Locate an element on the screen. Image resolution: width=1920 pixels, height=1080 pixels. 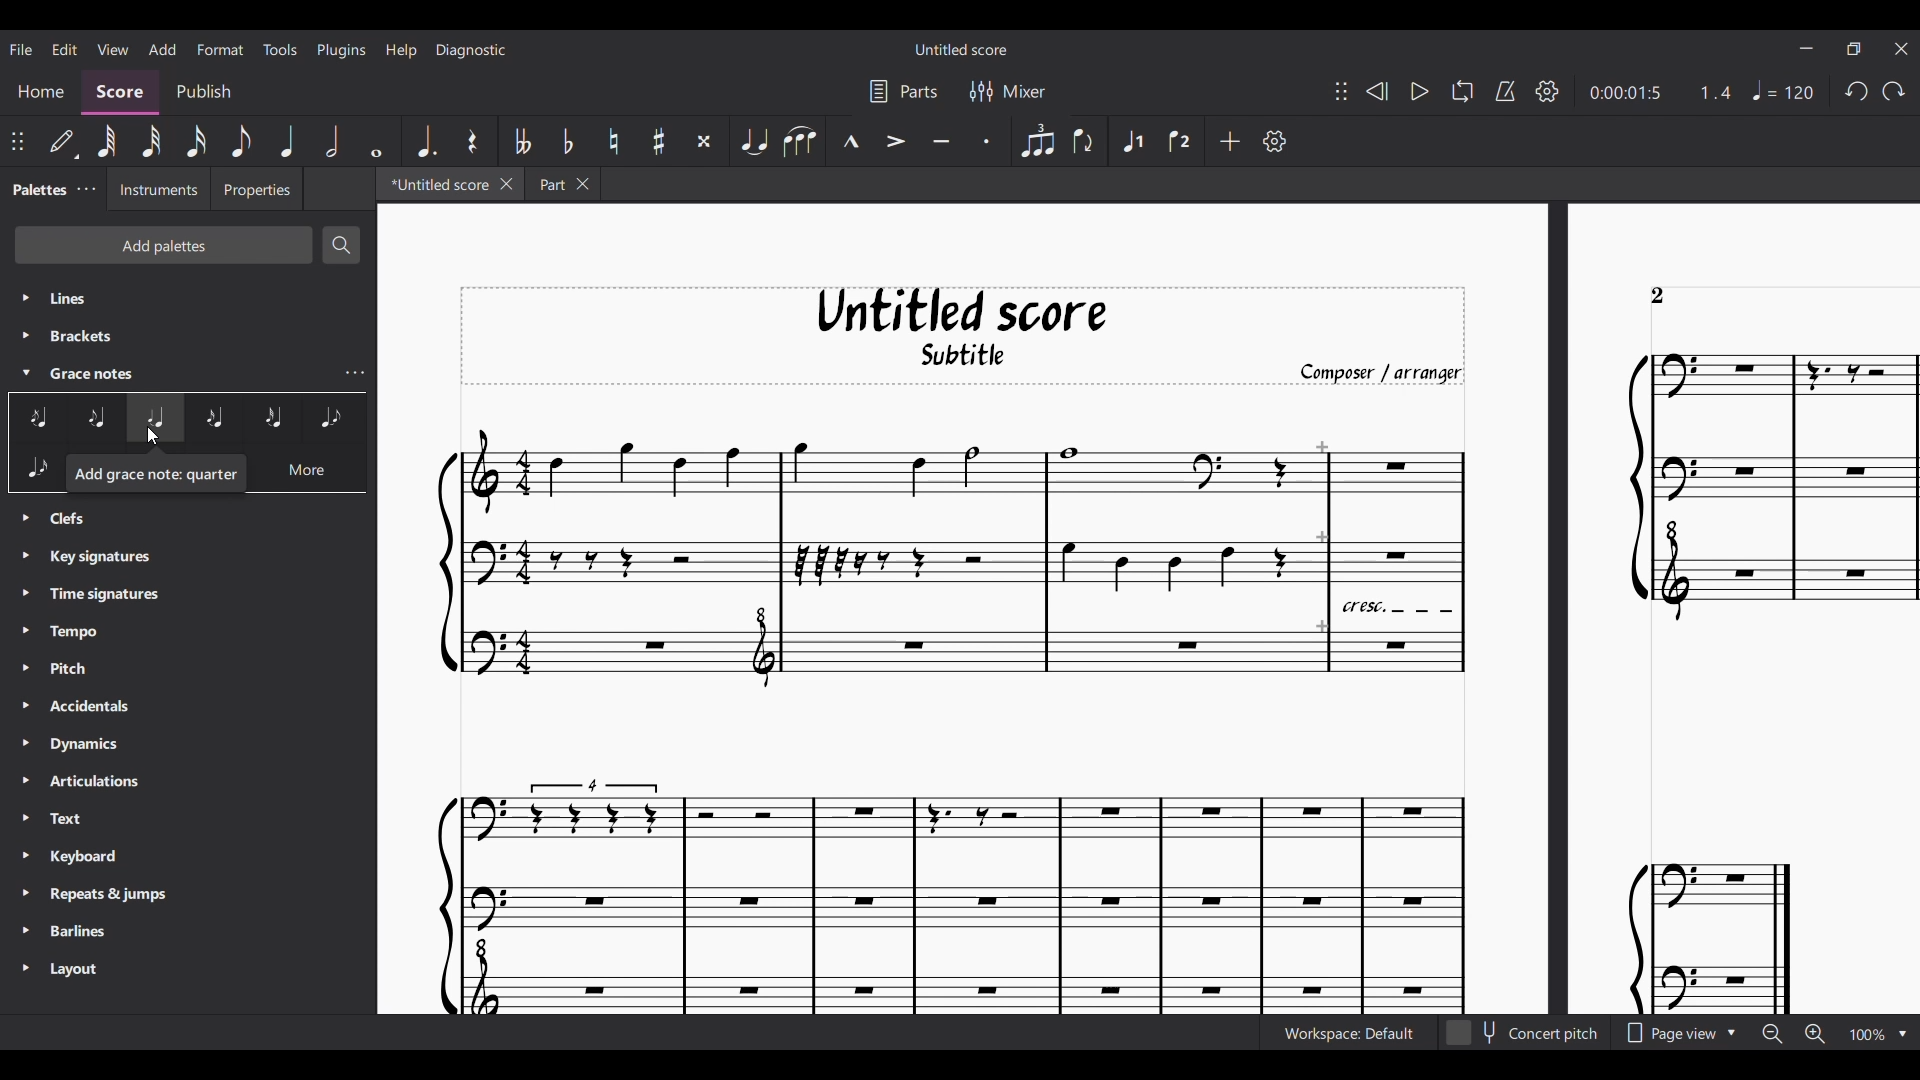
Palette list is located at coordinates (197, 751).